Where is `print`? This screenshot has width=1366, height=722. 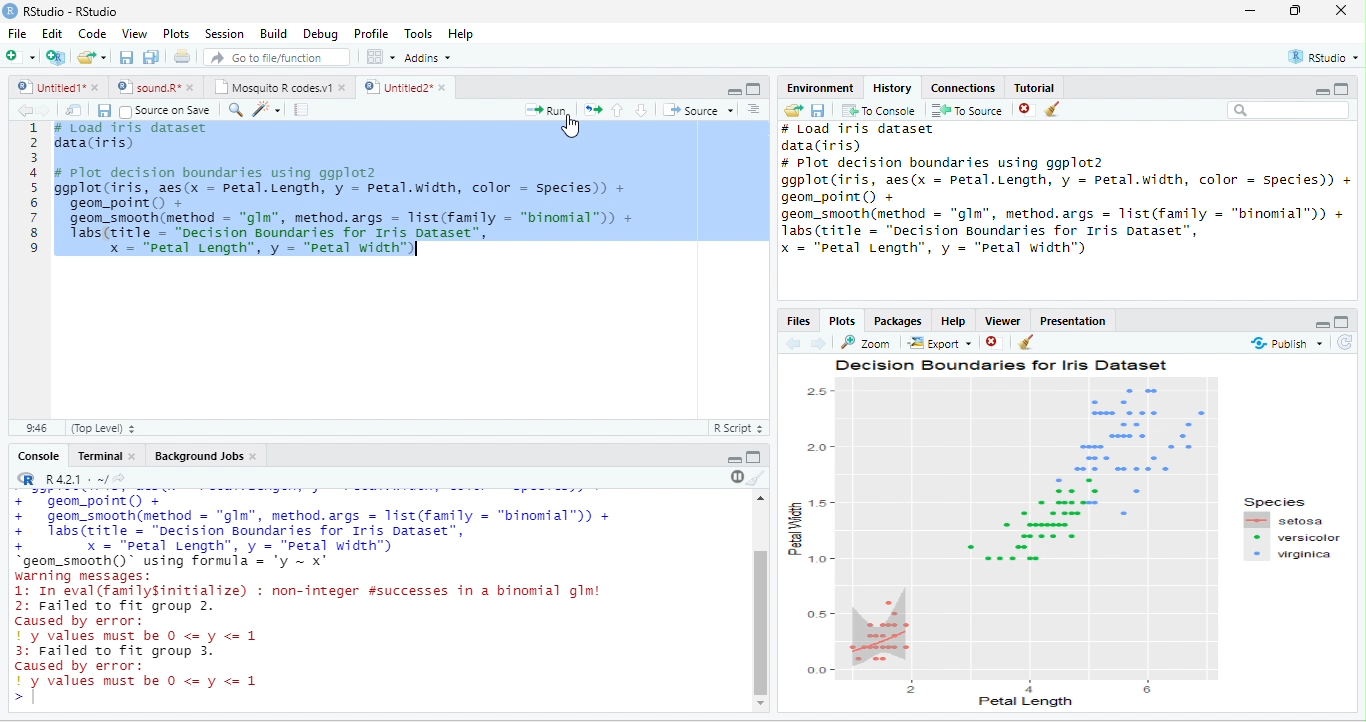 print is located at coordinates (181, 56).